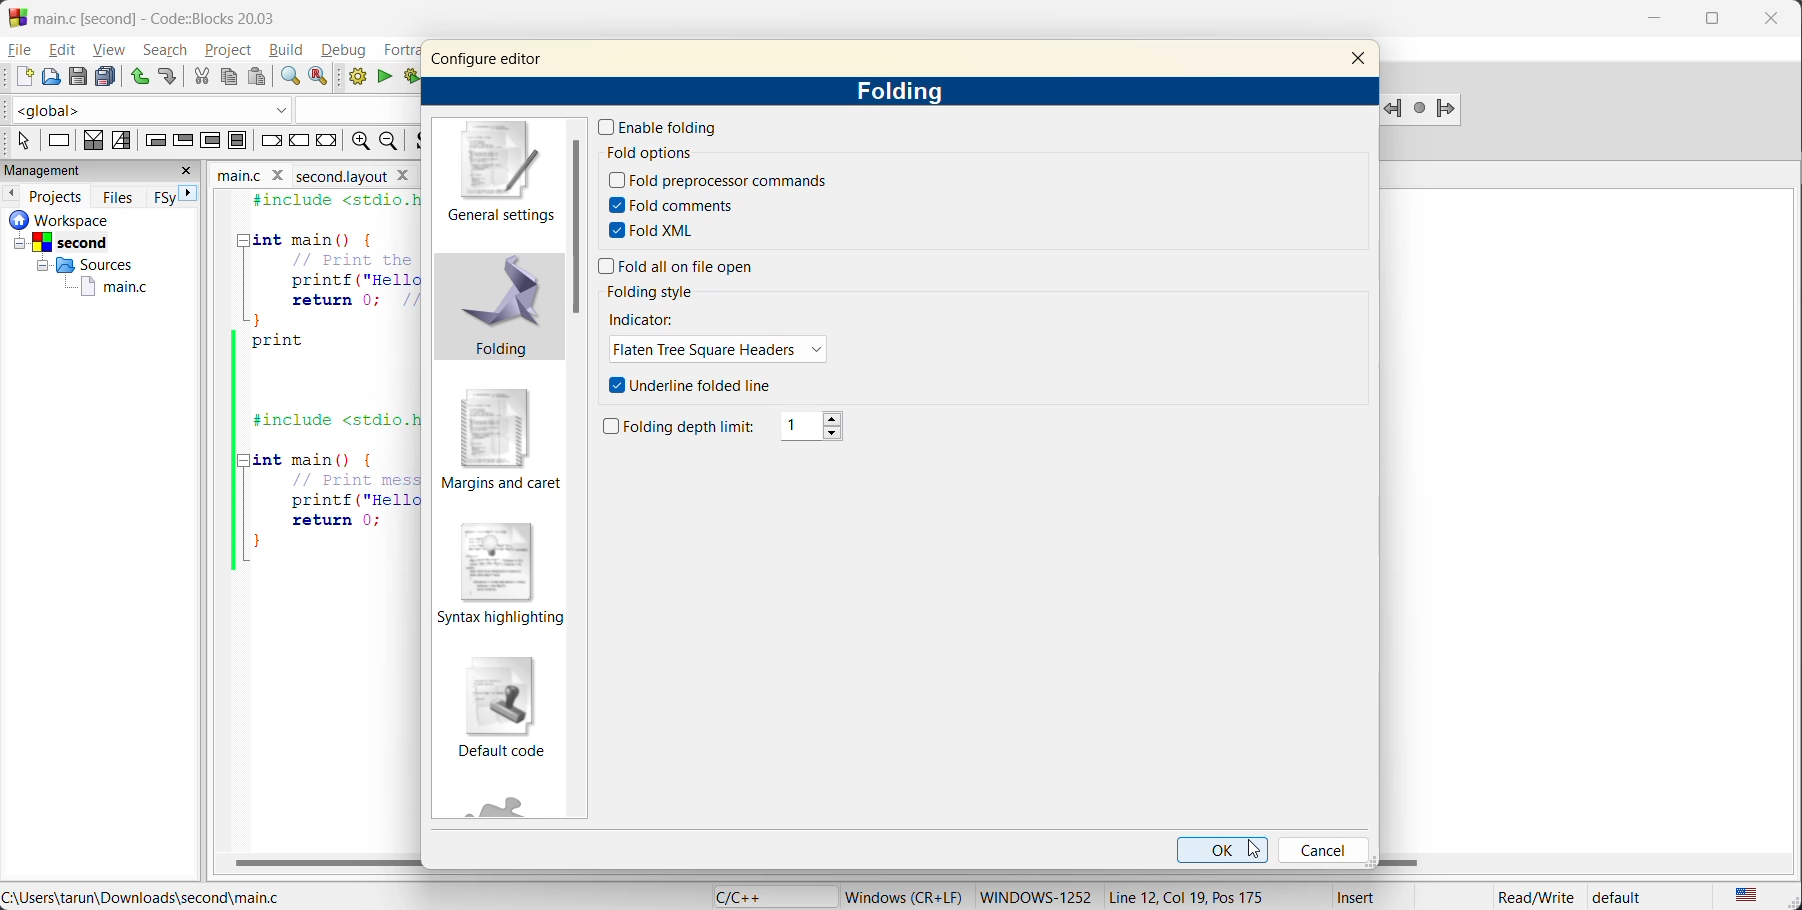 The width and height of the screenshot is (1802, 910). What do you see at coordinates (1220, 846) in the screenshot?
I see `ok` at bounding box center [1220, 846].